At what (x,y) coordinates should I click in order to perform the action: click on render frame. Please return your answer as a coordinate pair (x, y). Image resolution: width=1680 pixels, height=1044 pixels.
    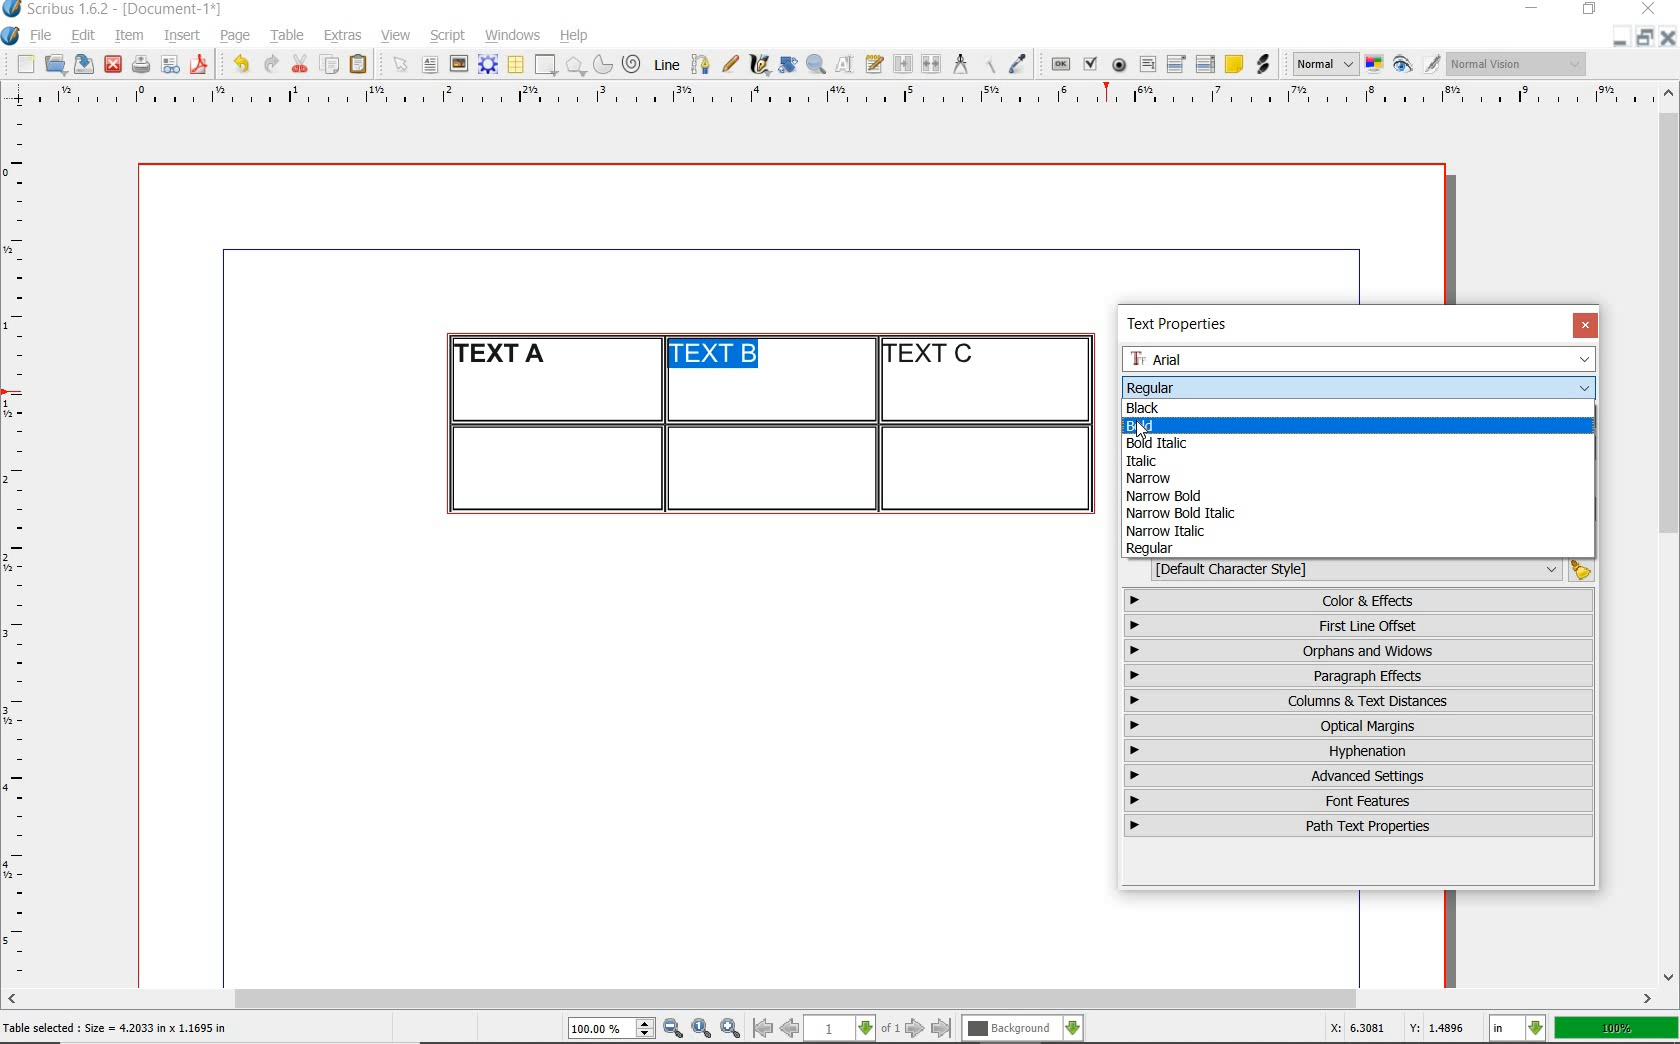
    Looking at the image, I should click on (488, 65).